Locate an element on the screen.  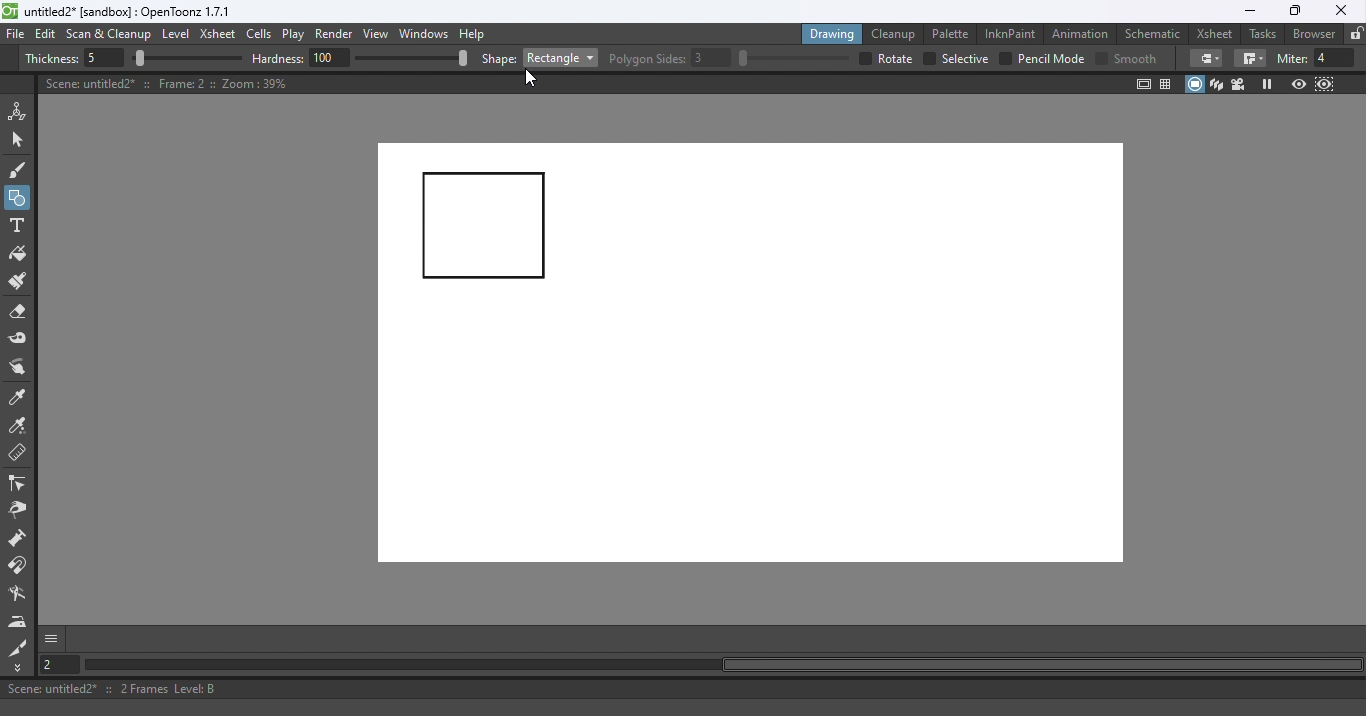
RGB picker tool is located at coordinates (21, 427).